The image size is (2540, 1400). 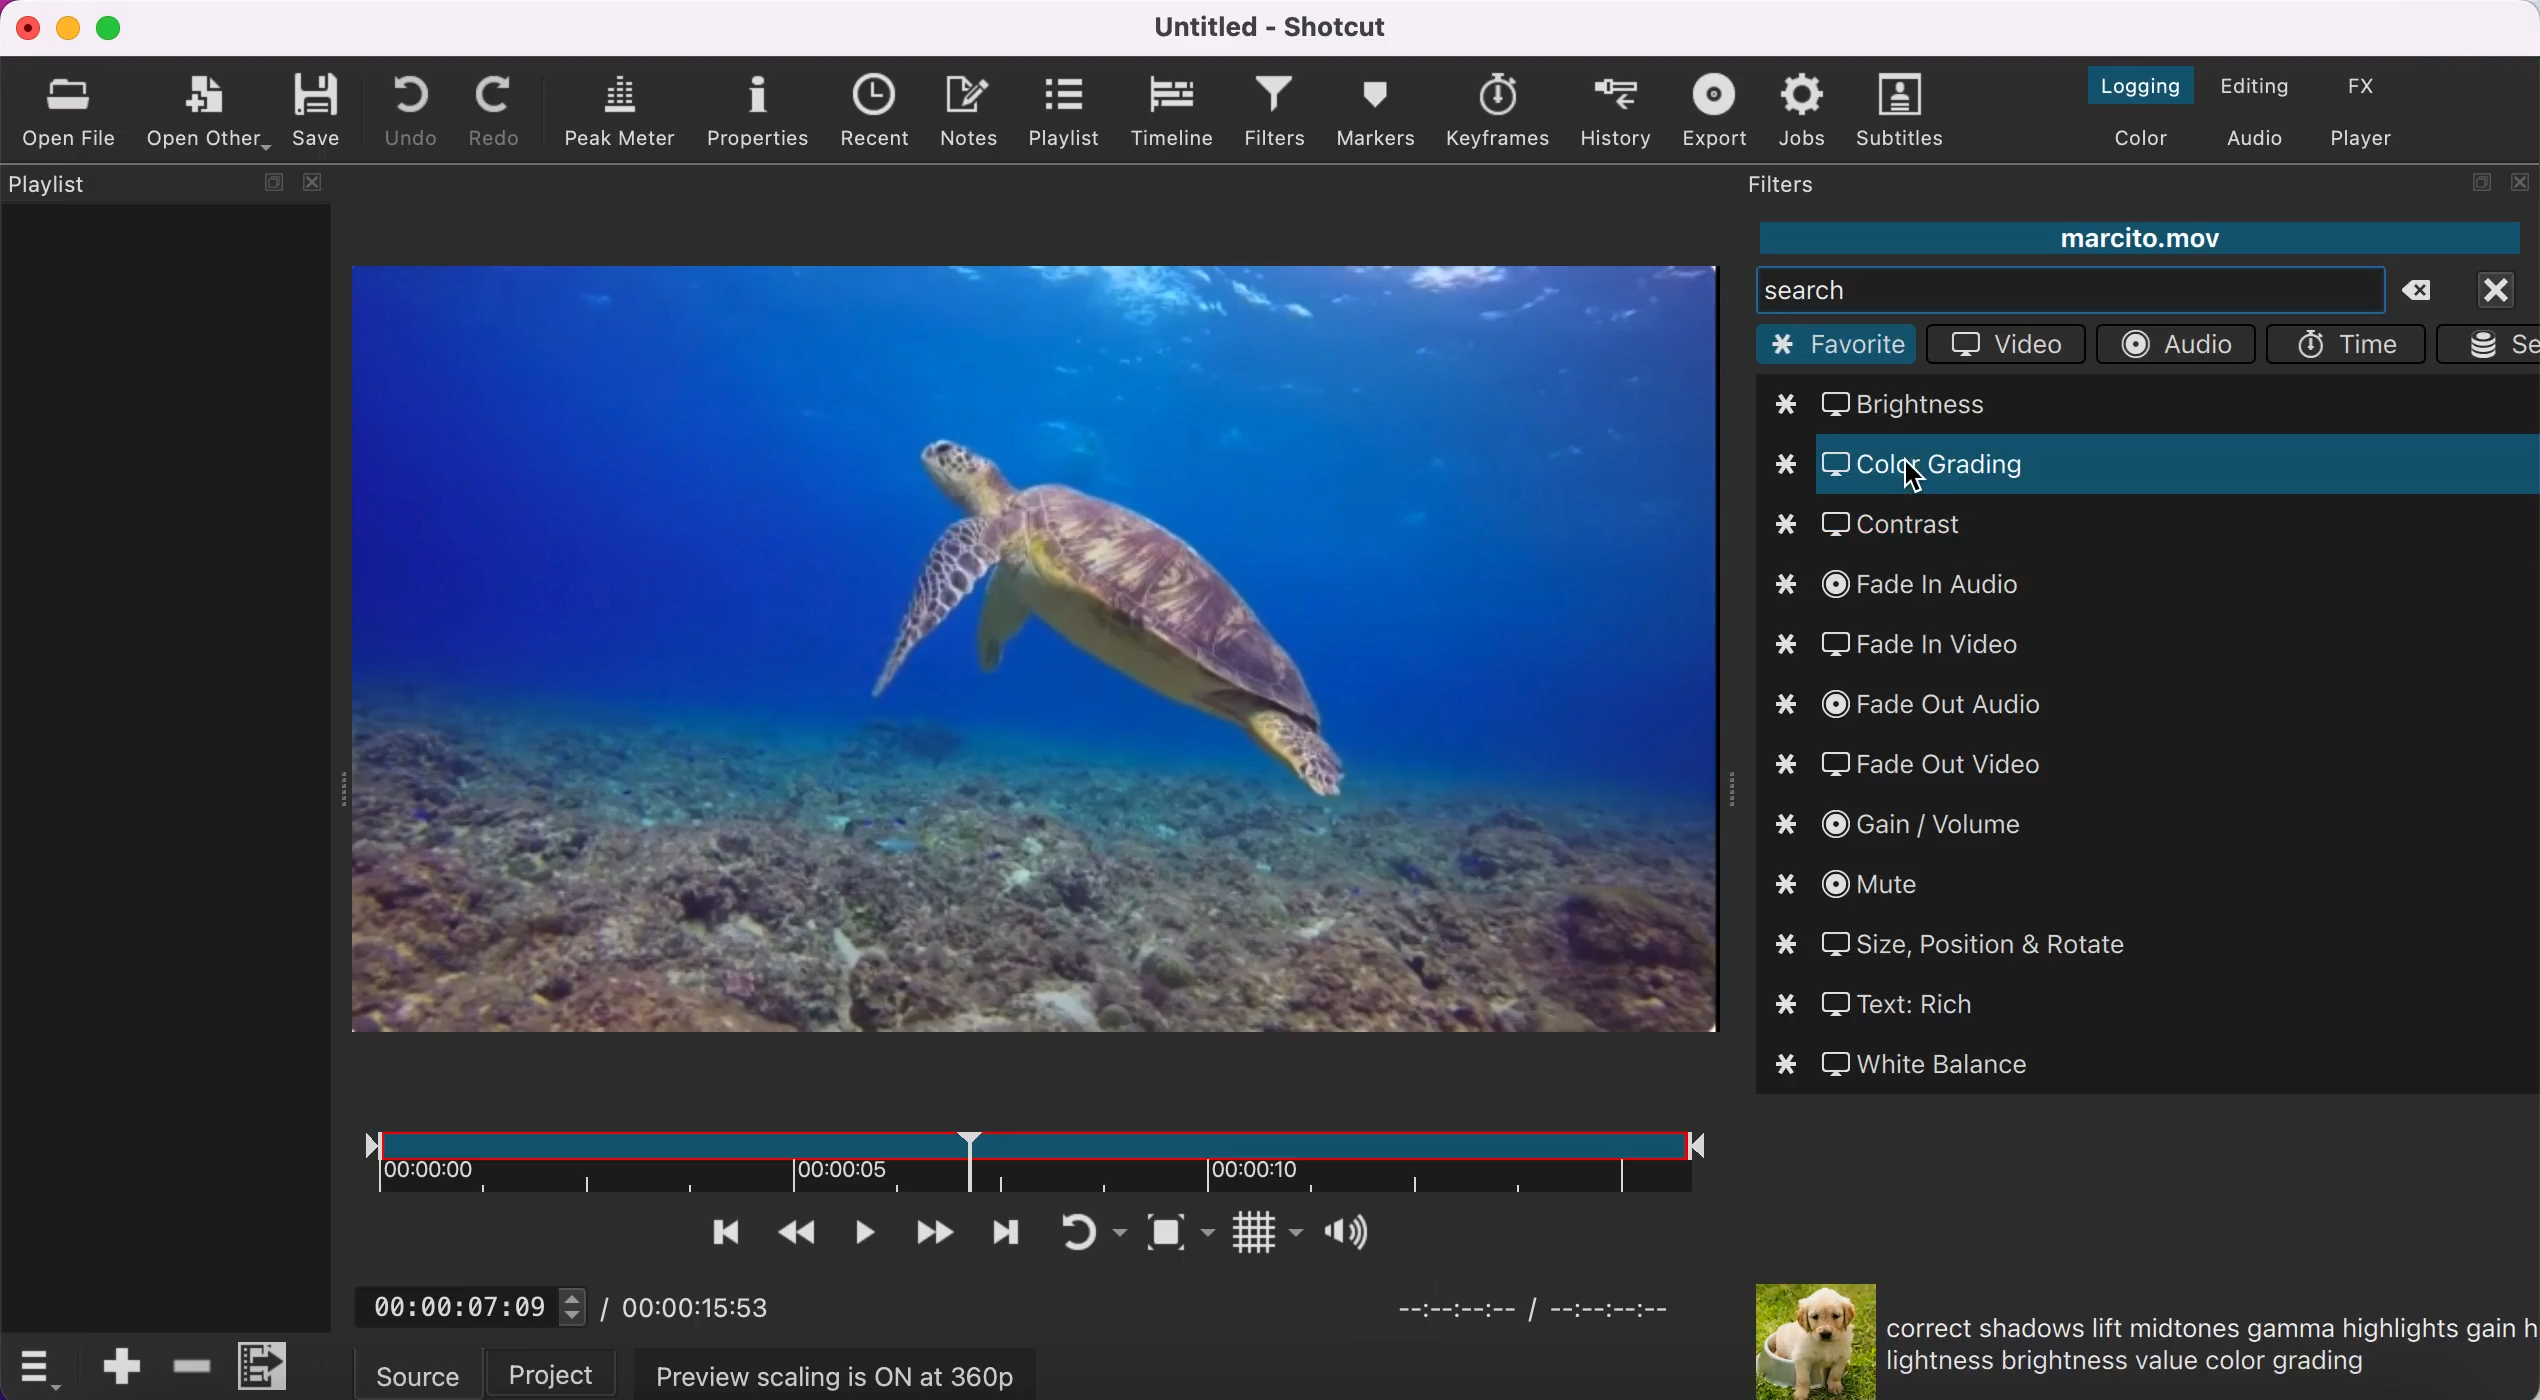 What do you see at coordinates (1907, 1004) in the screenshot?
I see `text: rich` at bounding box center [1907, 1004].